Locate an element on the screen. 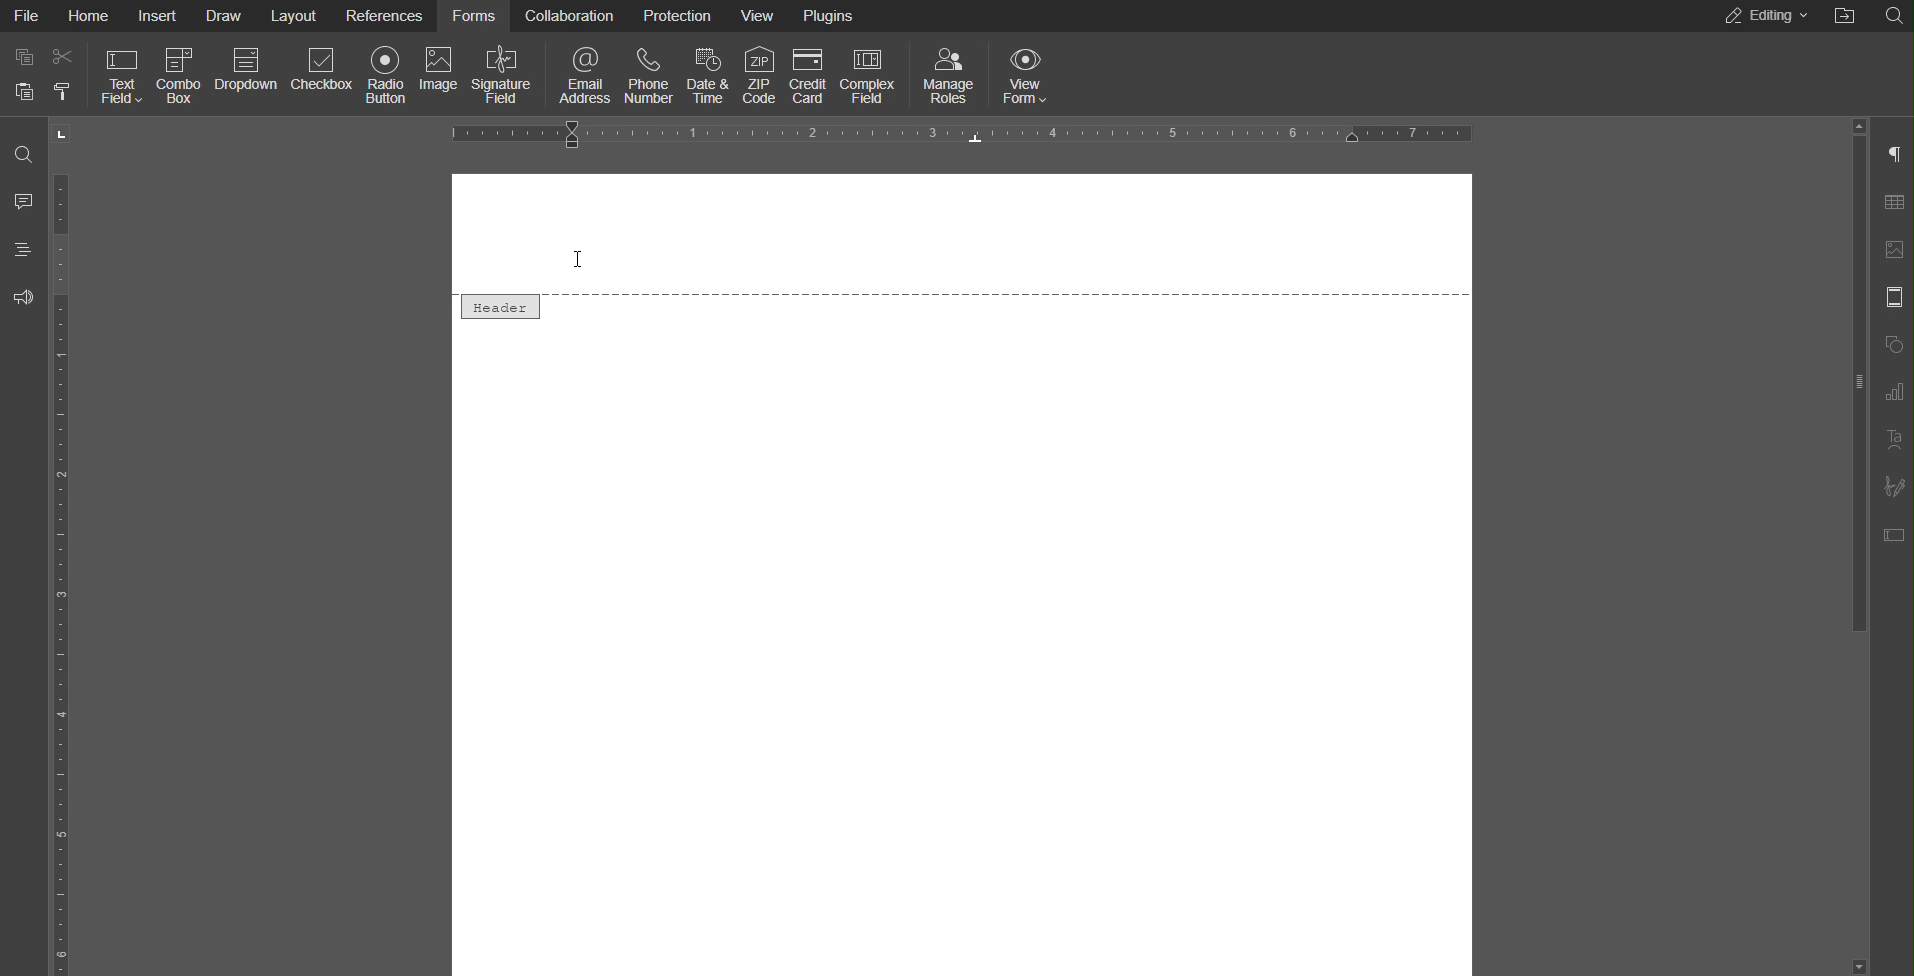  Feedback and Support is located at coordinates (24, 296).